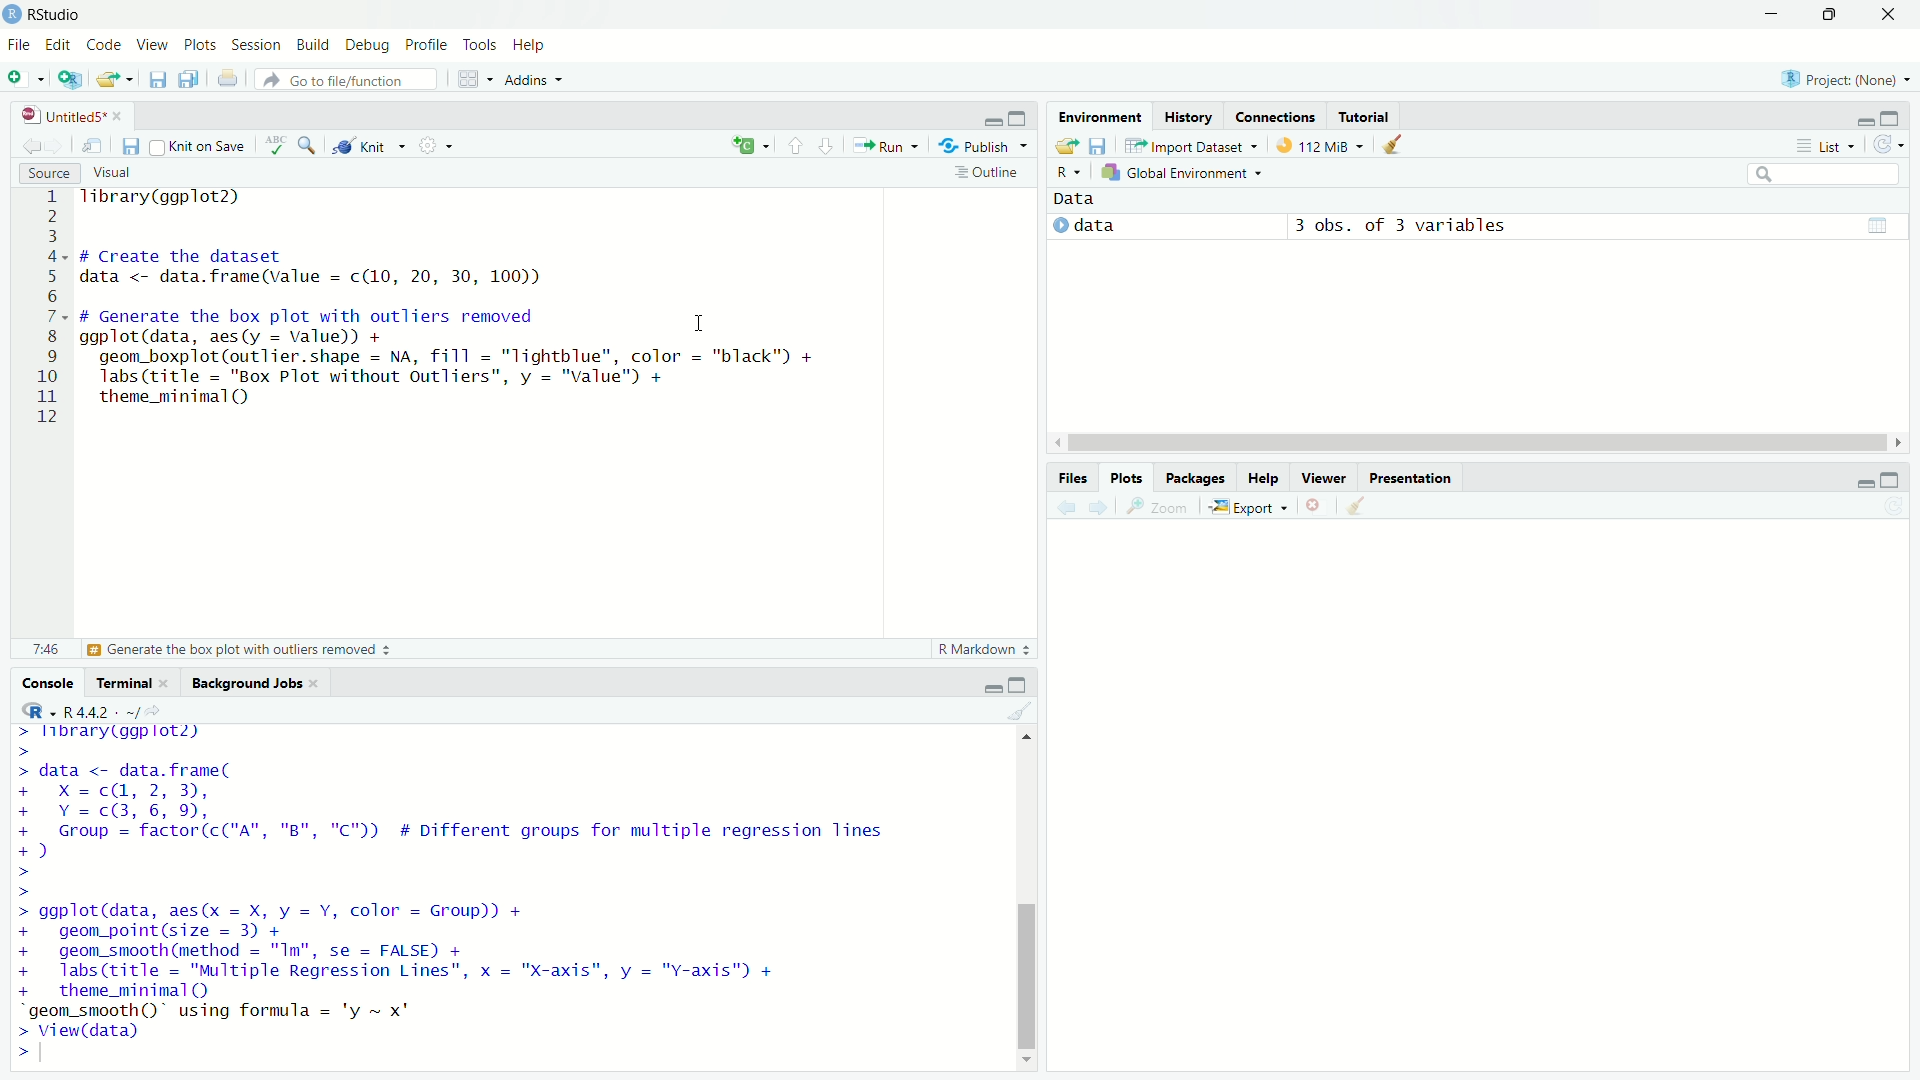 Image resolution: width=1920 pixels, height=1080 pixels. Describe the element at coordinates (1162, 509) in the screenshot. I see `zoom` at that location.